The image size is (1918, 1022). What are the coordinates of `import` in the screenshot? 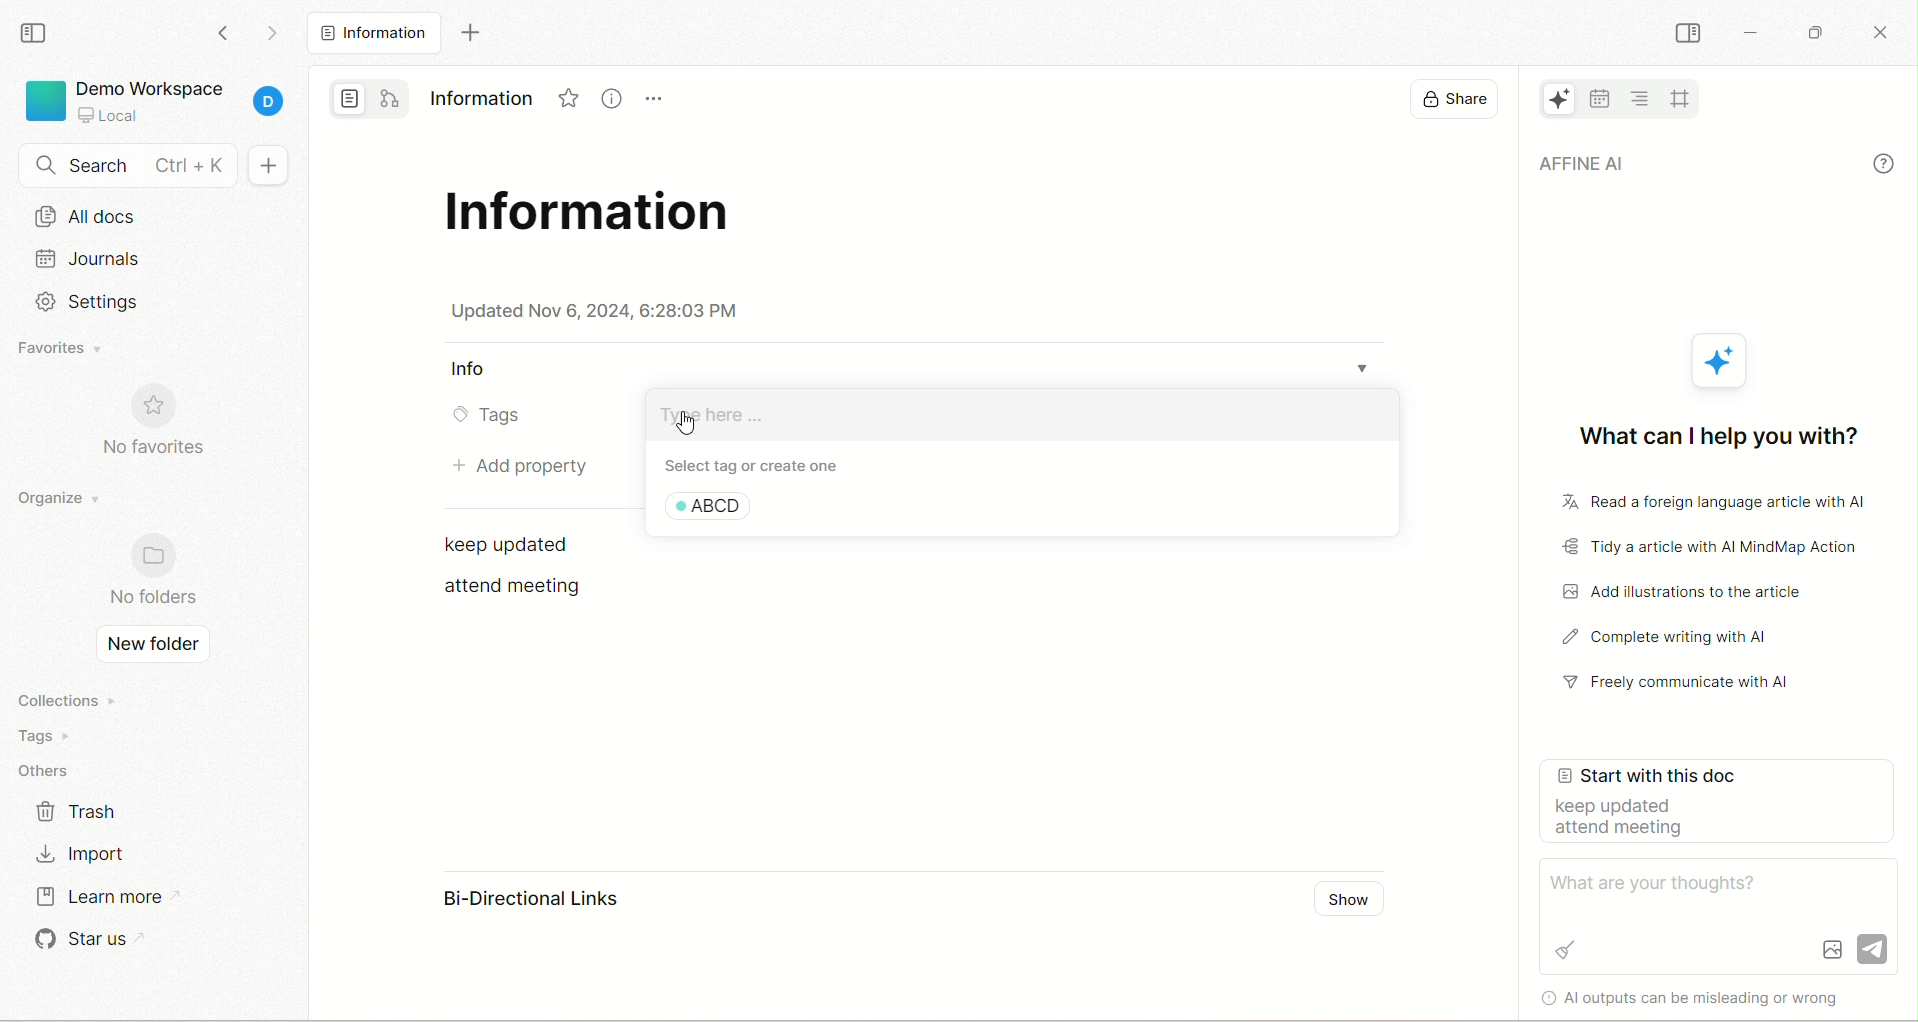 It's located at (89, 851).